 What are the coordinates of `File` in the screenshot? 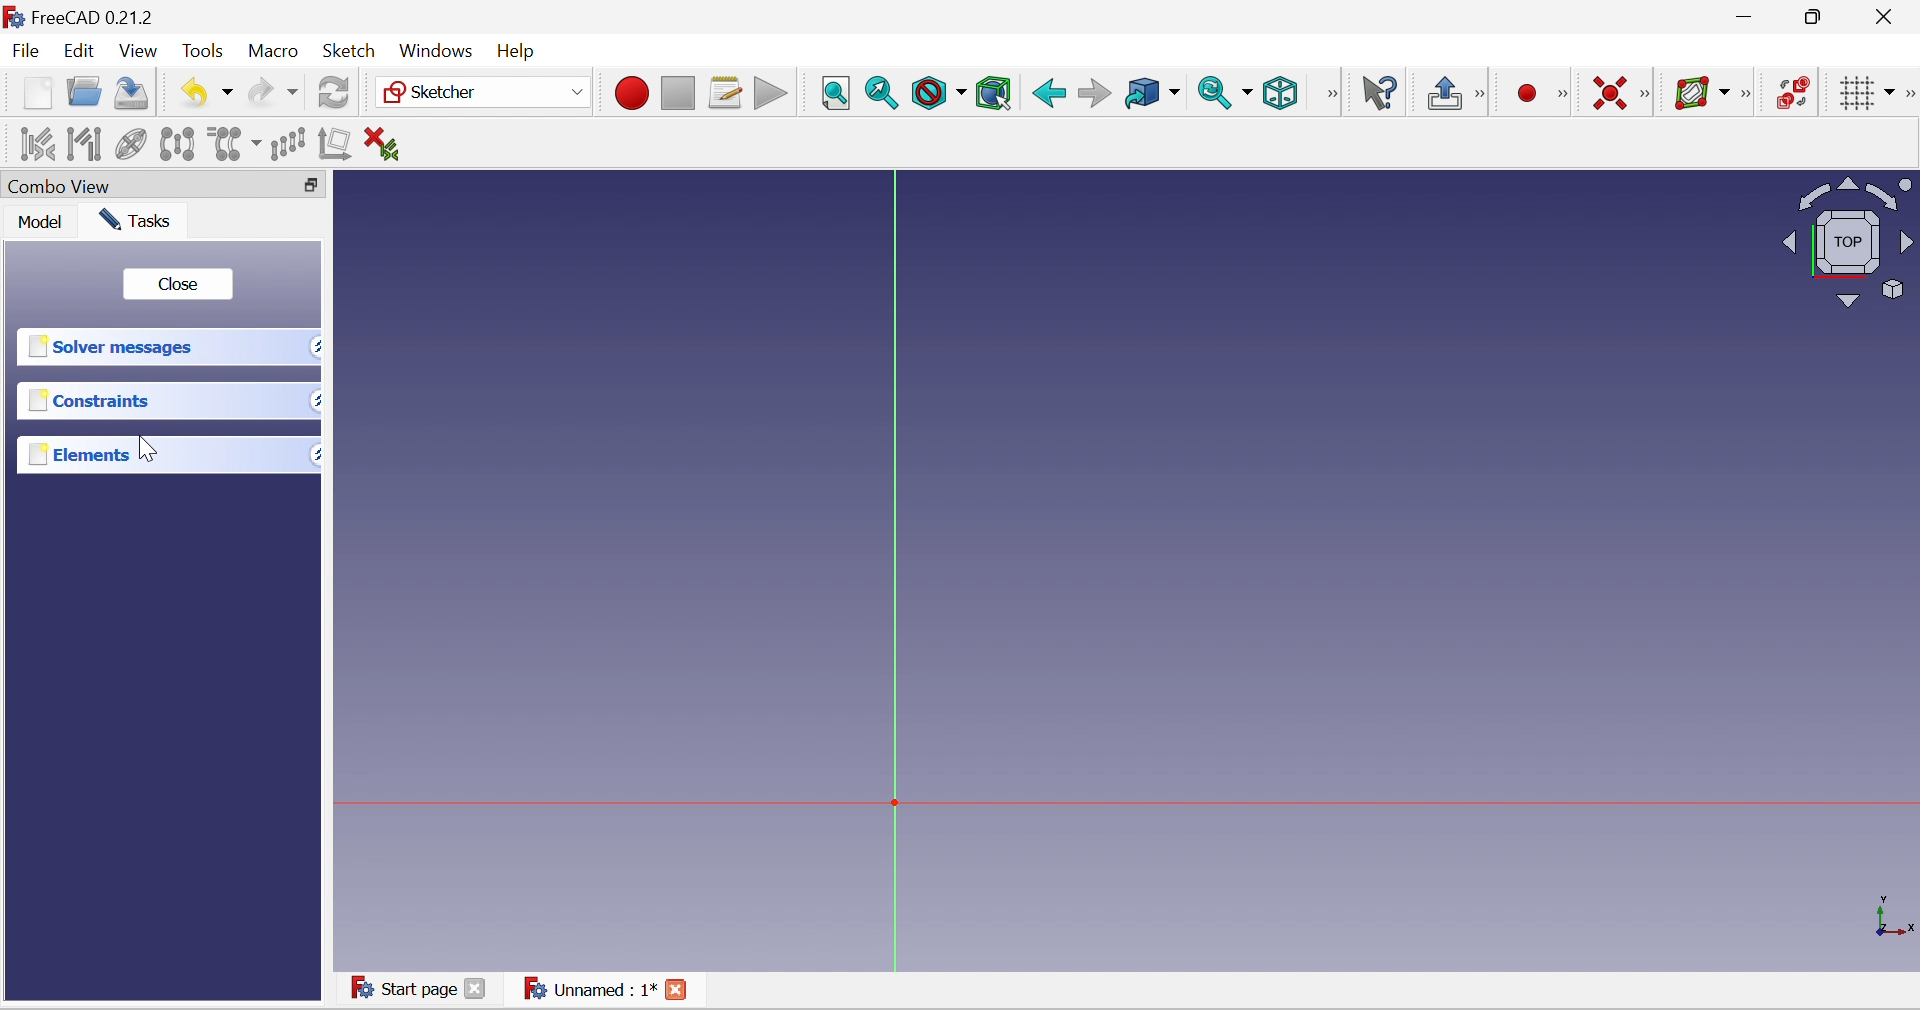 It's located at (28, 50).